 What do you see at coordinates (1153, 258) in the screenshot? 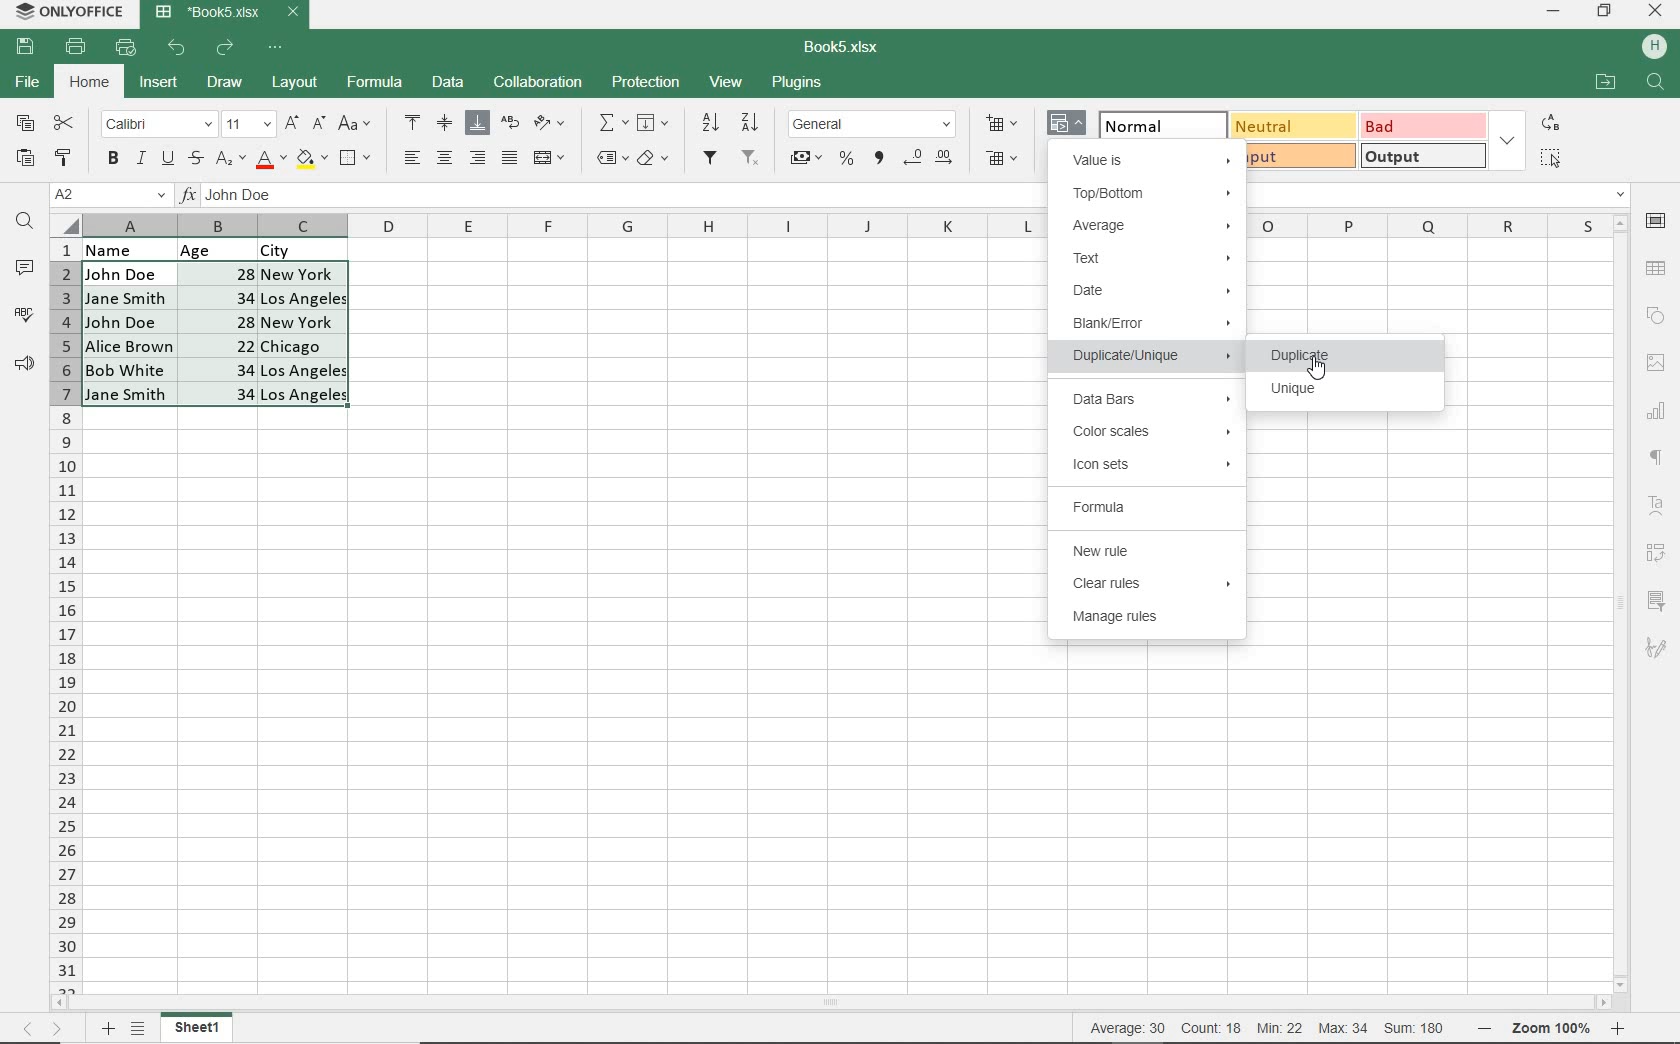
I see `TEXT` at bounding box center [1153, 258].